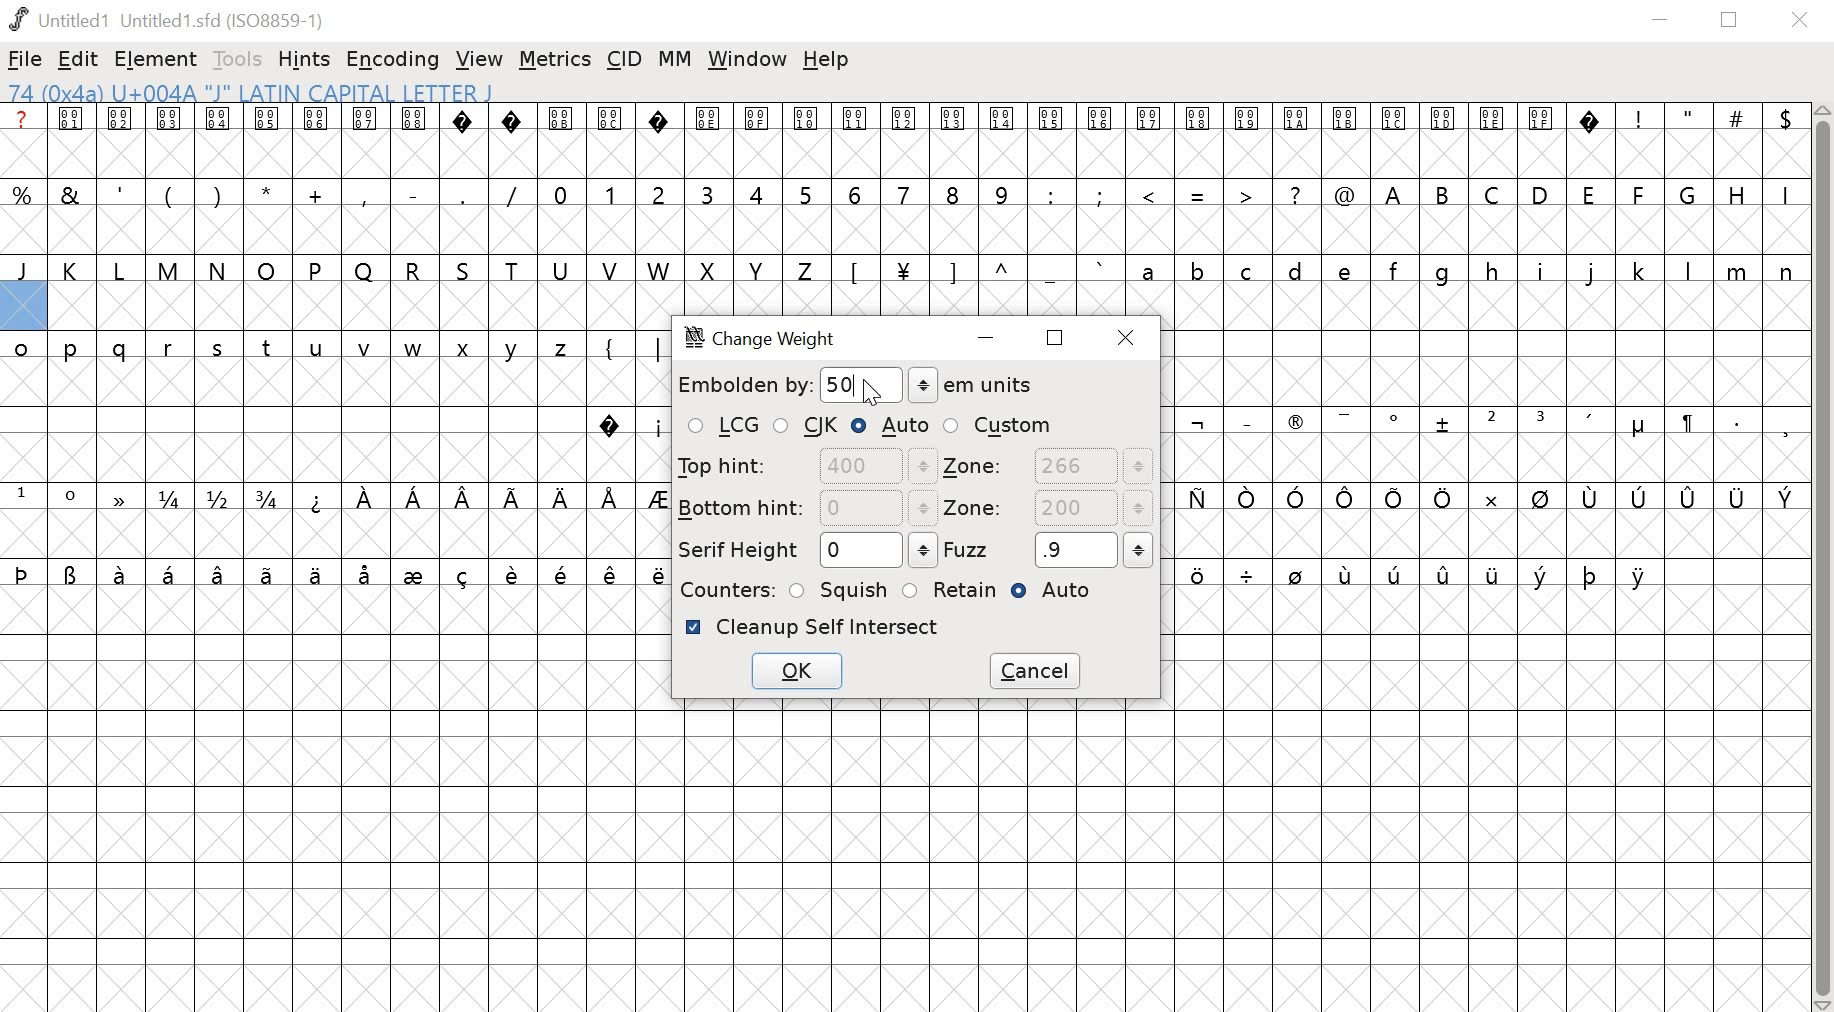 This screenshot has width=1834, height=1012. Describe the element at coordinates (1588, 193) in the screenshot. I see `uppercase letters` at that location.